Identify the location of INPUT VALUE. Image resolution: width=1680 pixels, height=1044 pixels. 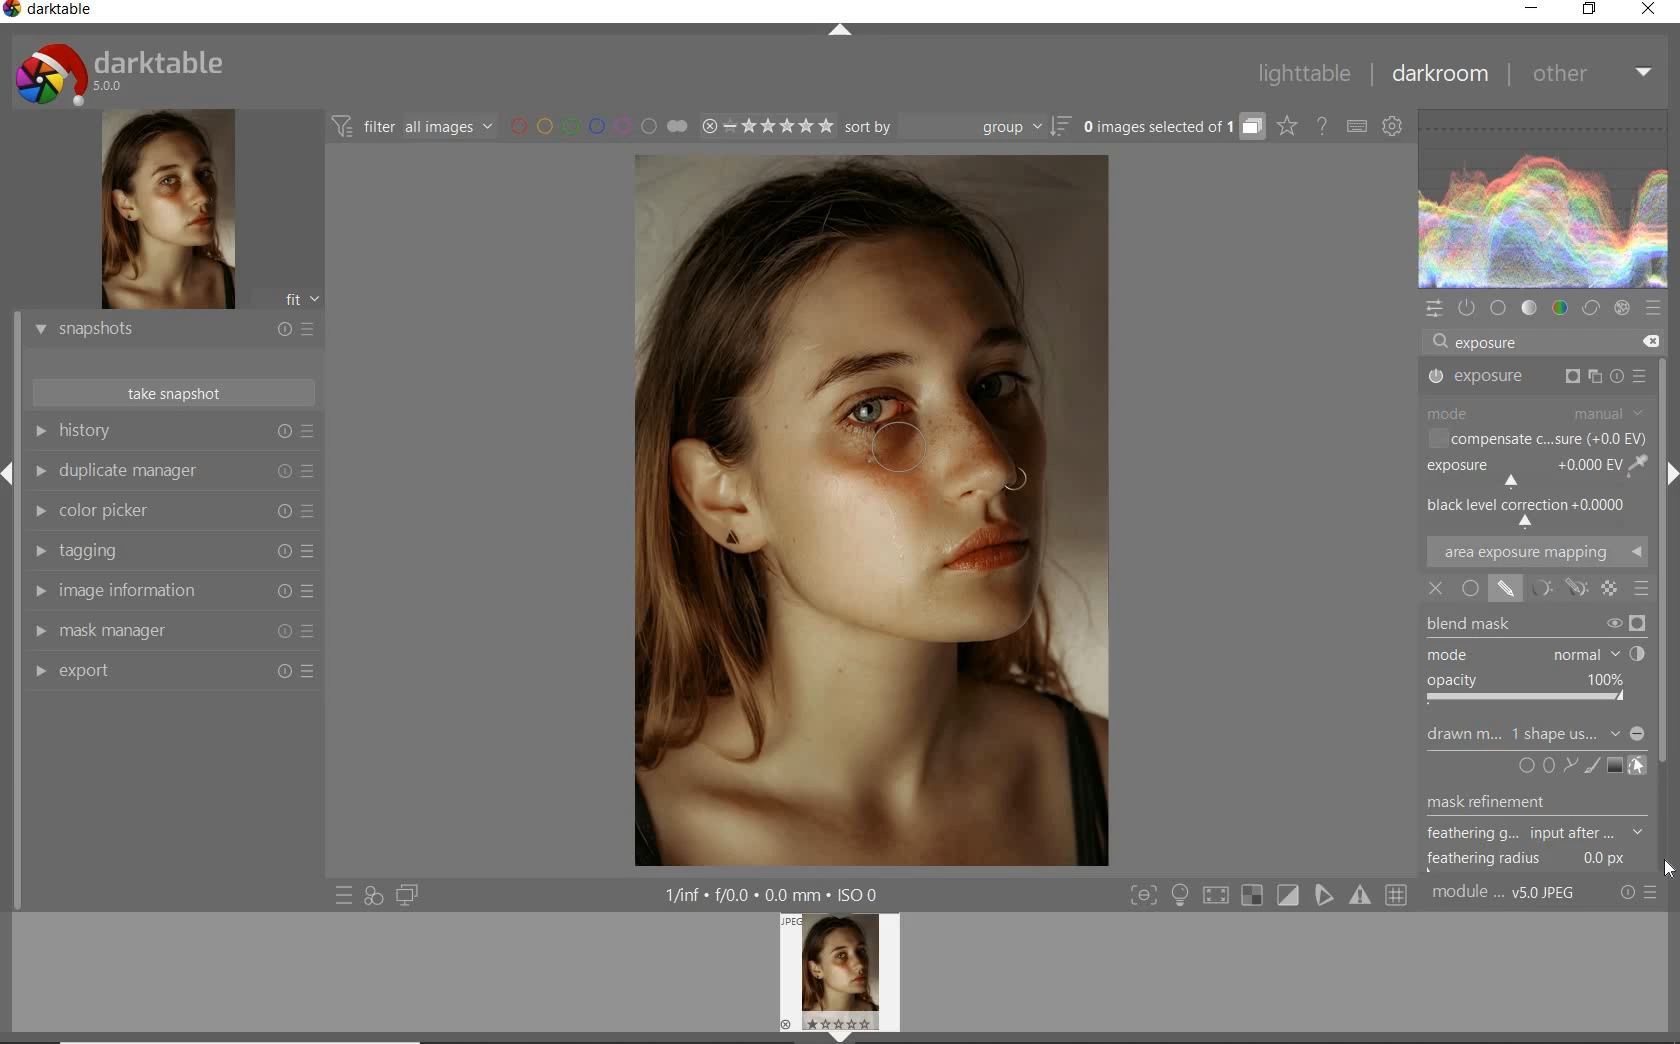
(1496, 342).